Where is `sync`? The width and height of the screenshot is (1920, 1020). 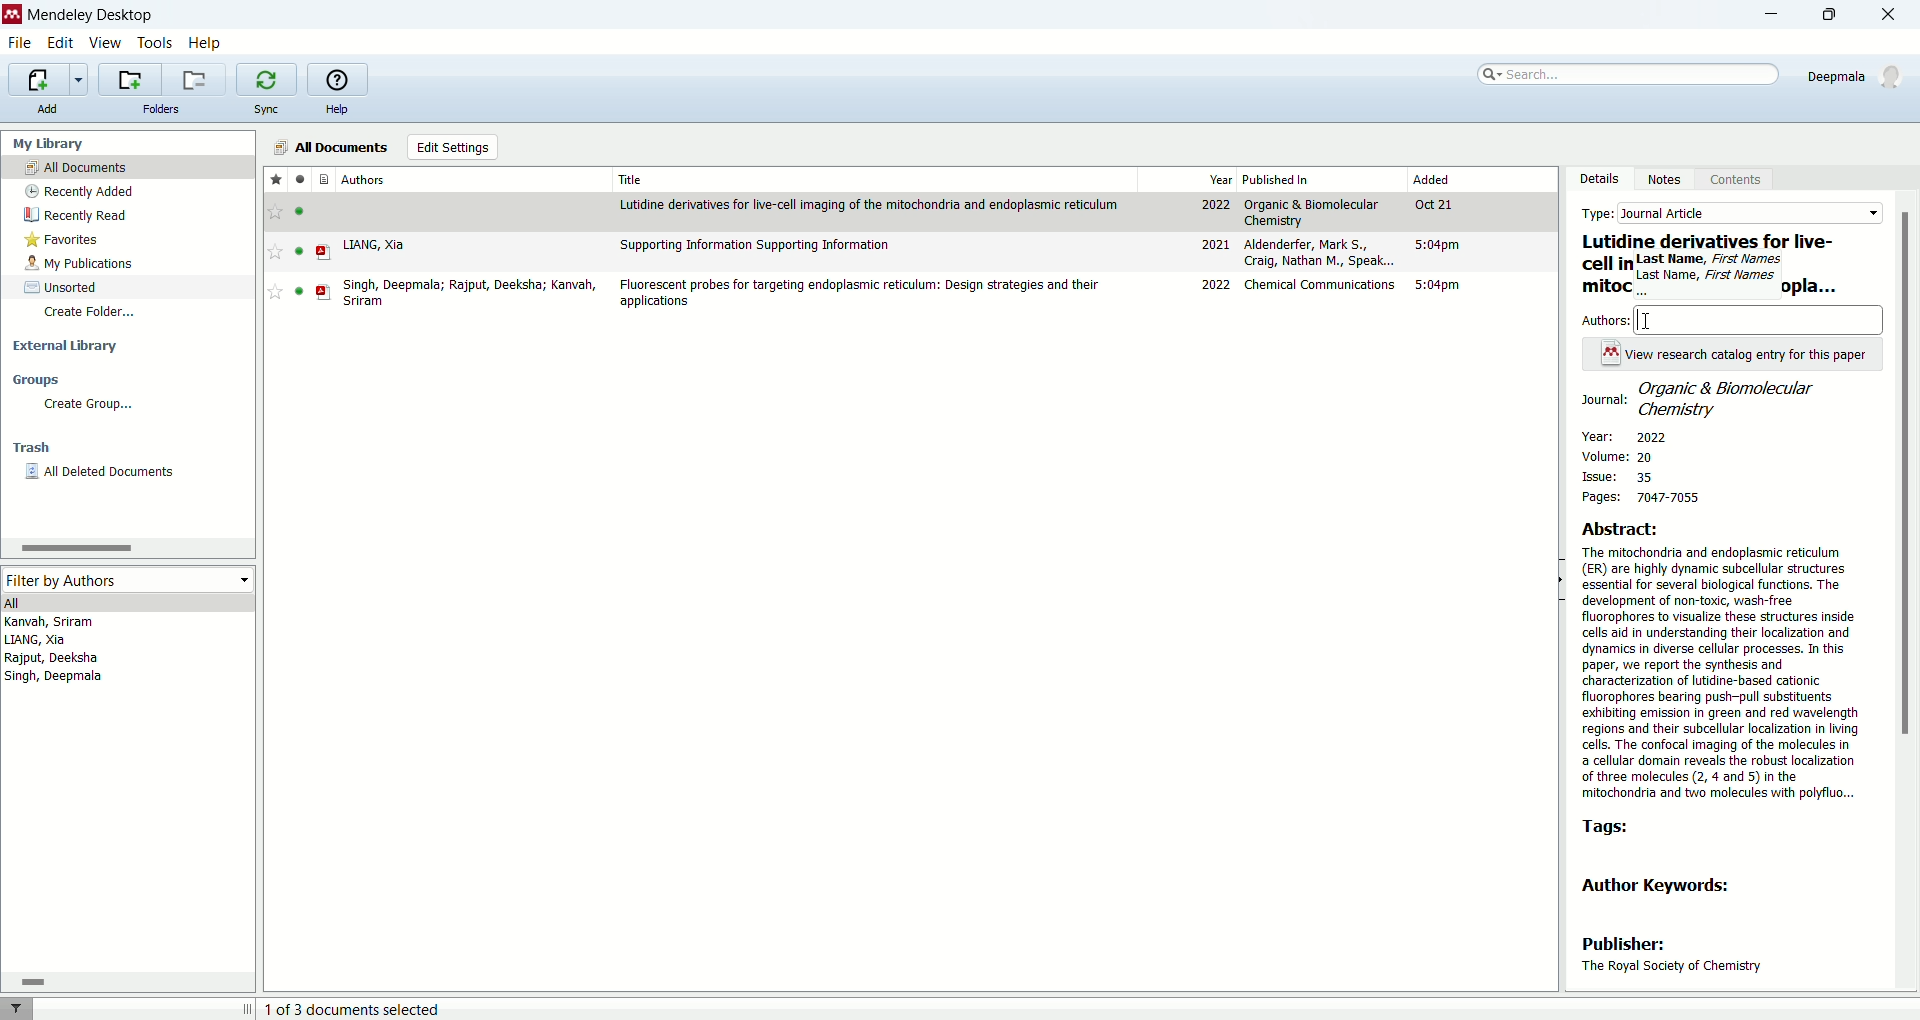 sync is located at coordinates (265, 109).